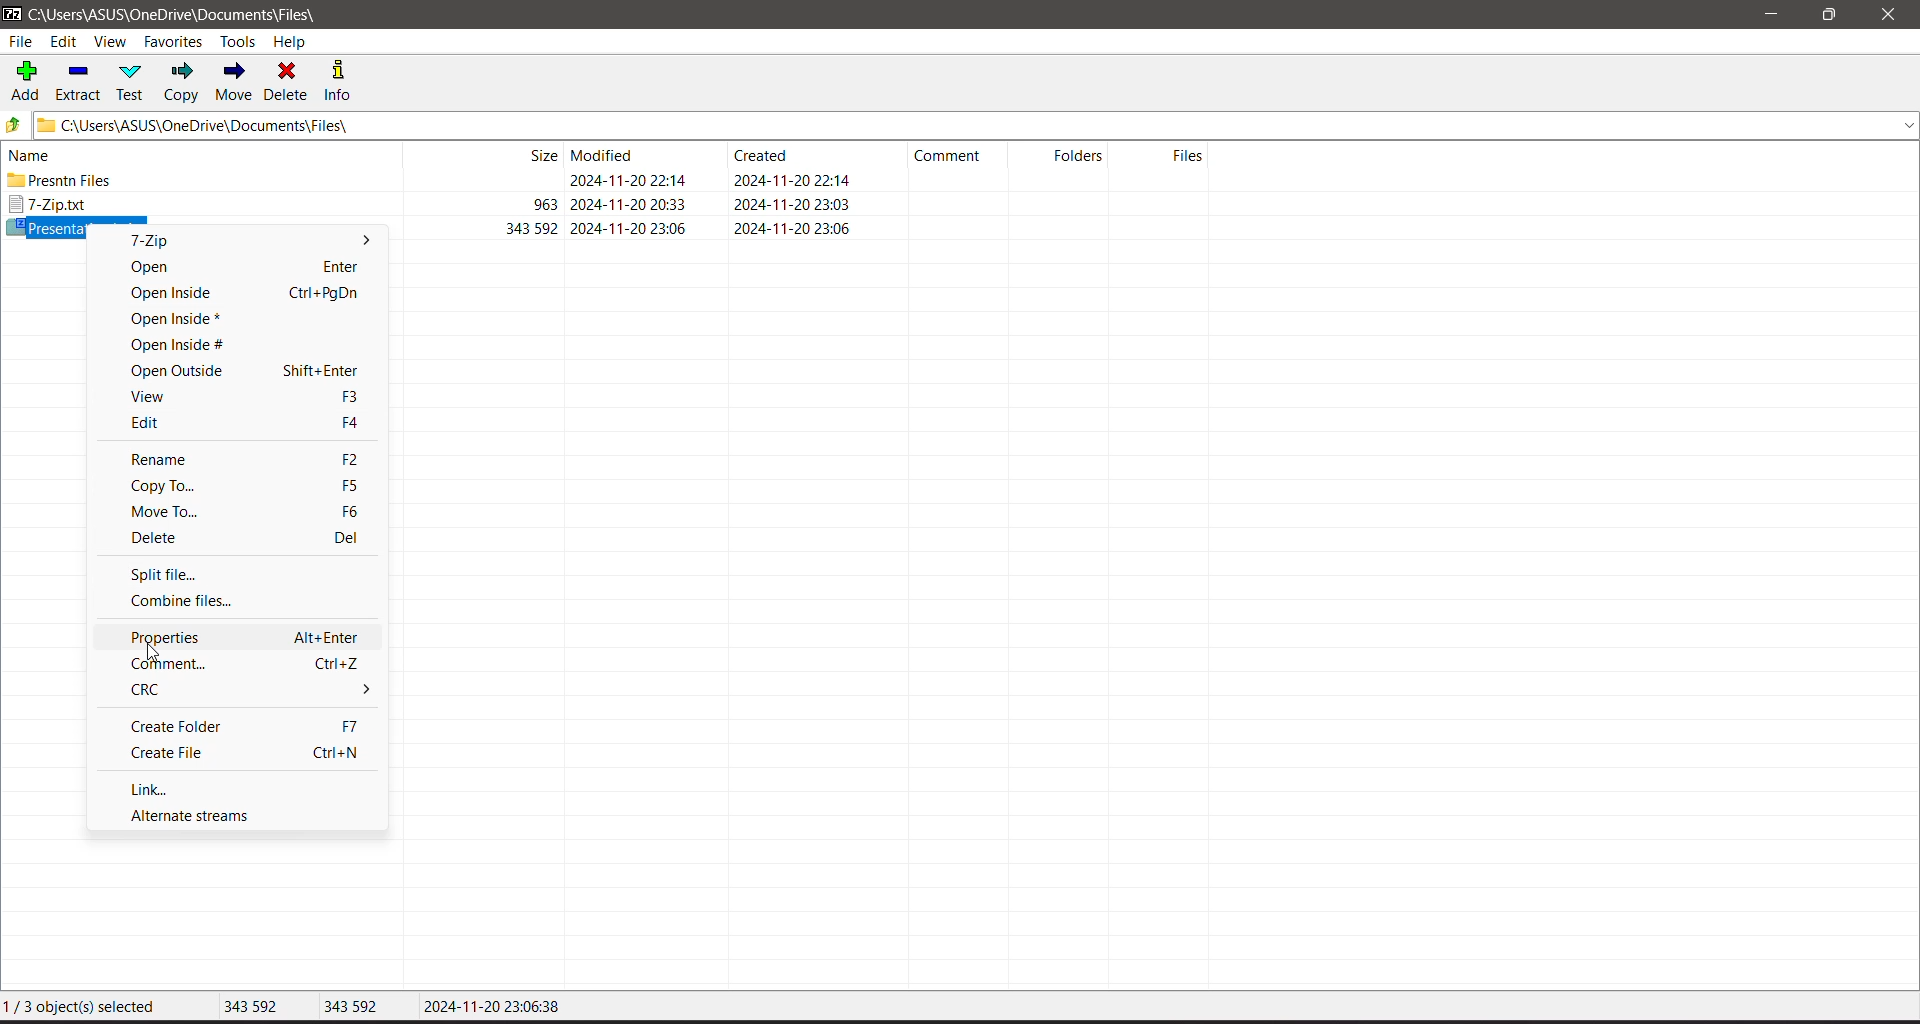 The height and width of the screenshot is (1024, 1920). Describe the element at coordinates (288, 80) in the screenshot. I see `Delete` at that location.